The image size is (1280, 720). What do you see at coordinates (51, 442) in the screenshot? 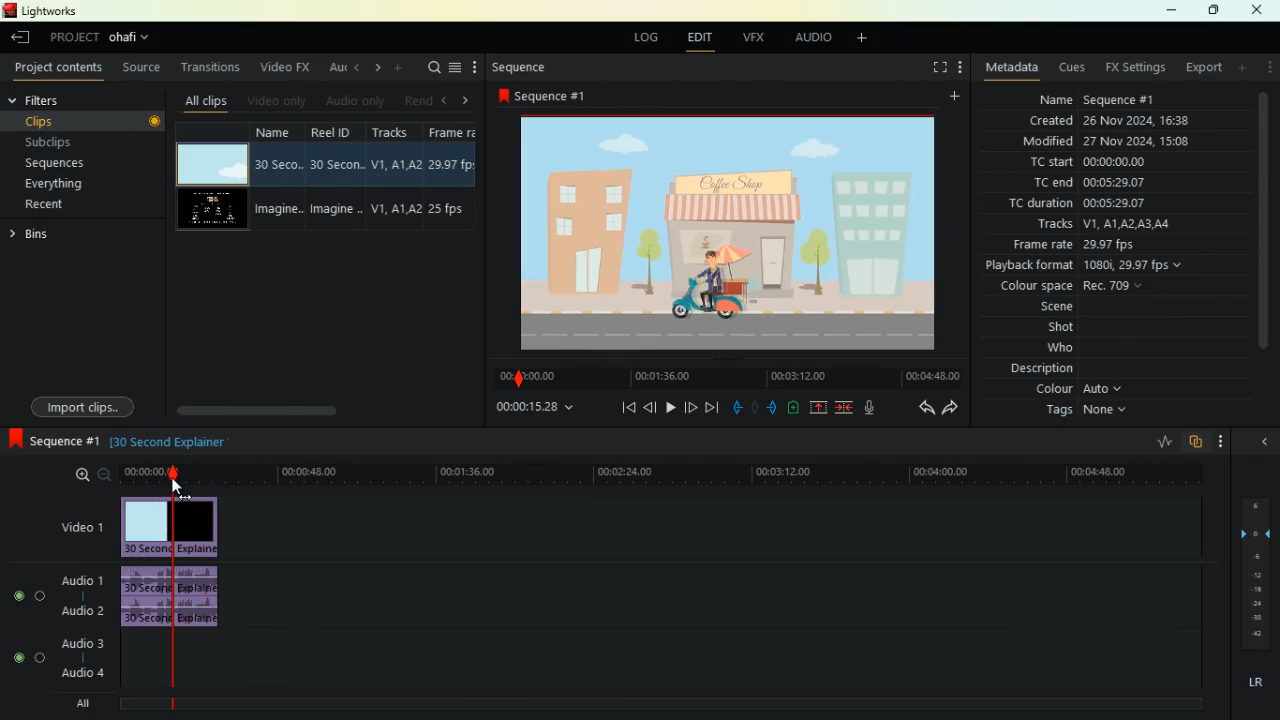
I see `sequence` at bounding box center [51, 442].